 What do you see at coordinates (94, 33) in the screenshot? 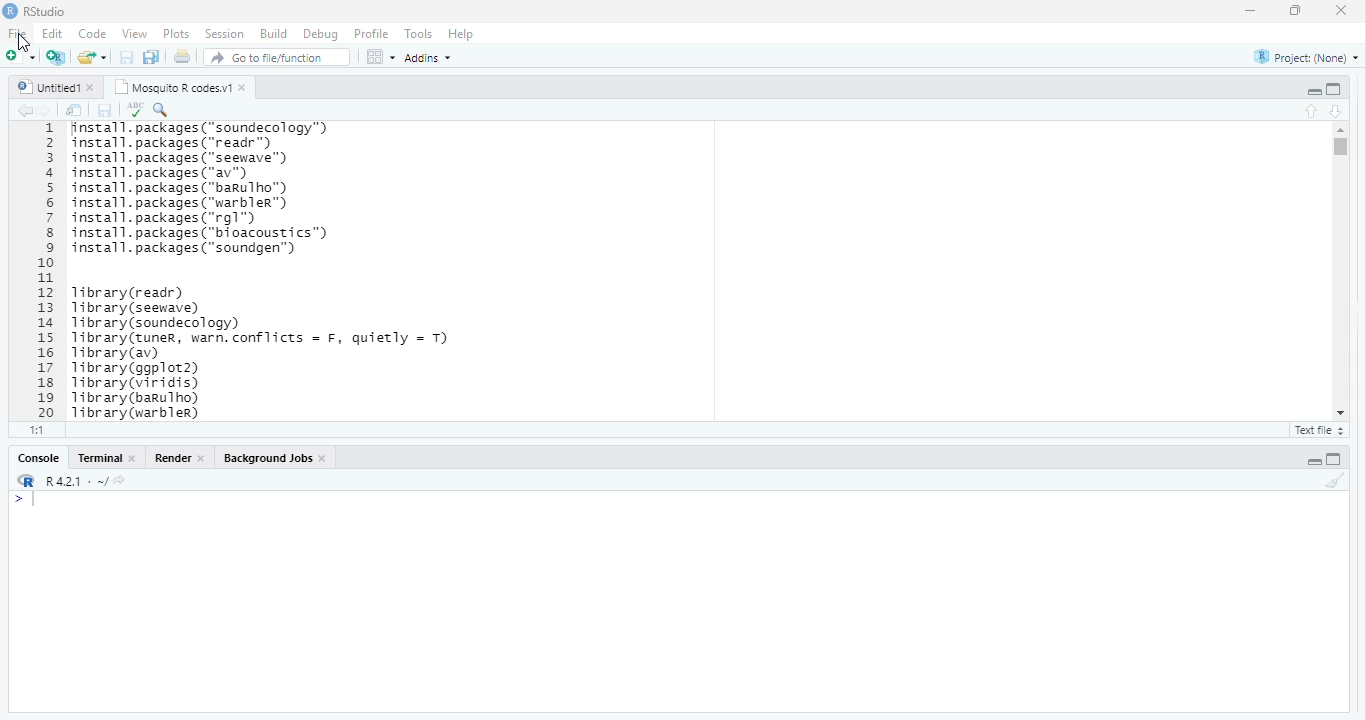
I see `Code` at bounding box center [94, 33].